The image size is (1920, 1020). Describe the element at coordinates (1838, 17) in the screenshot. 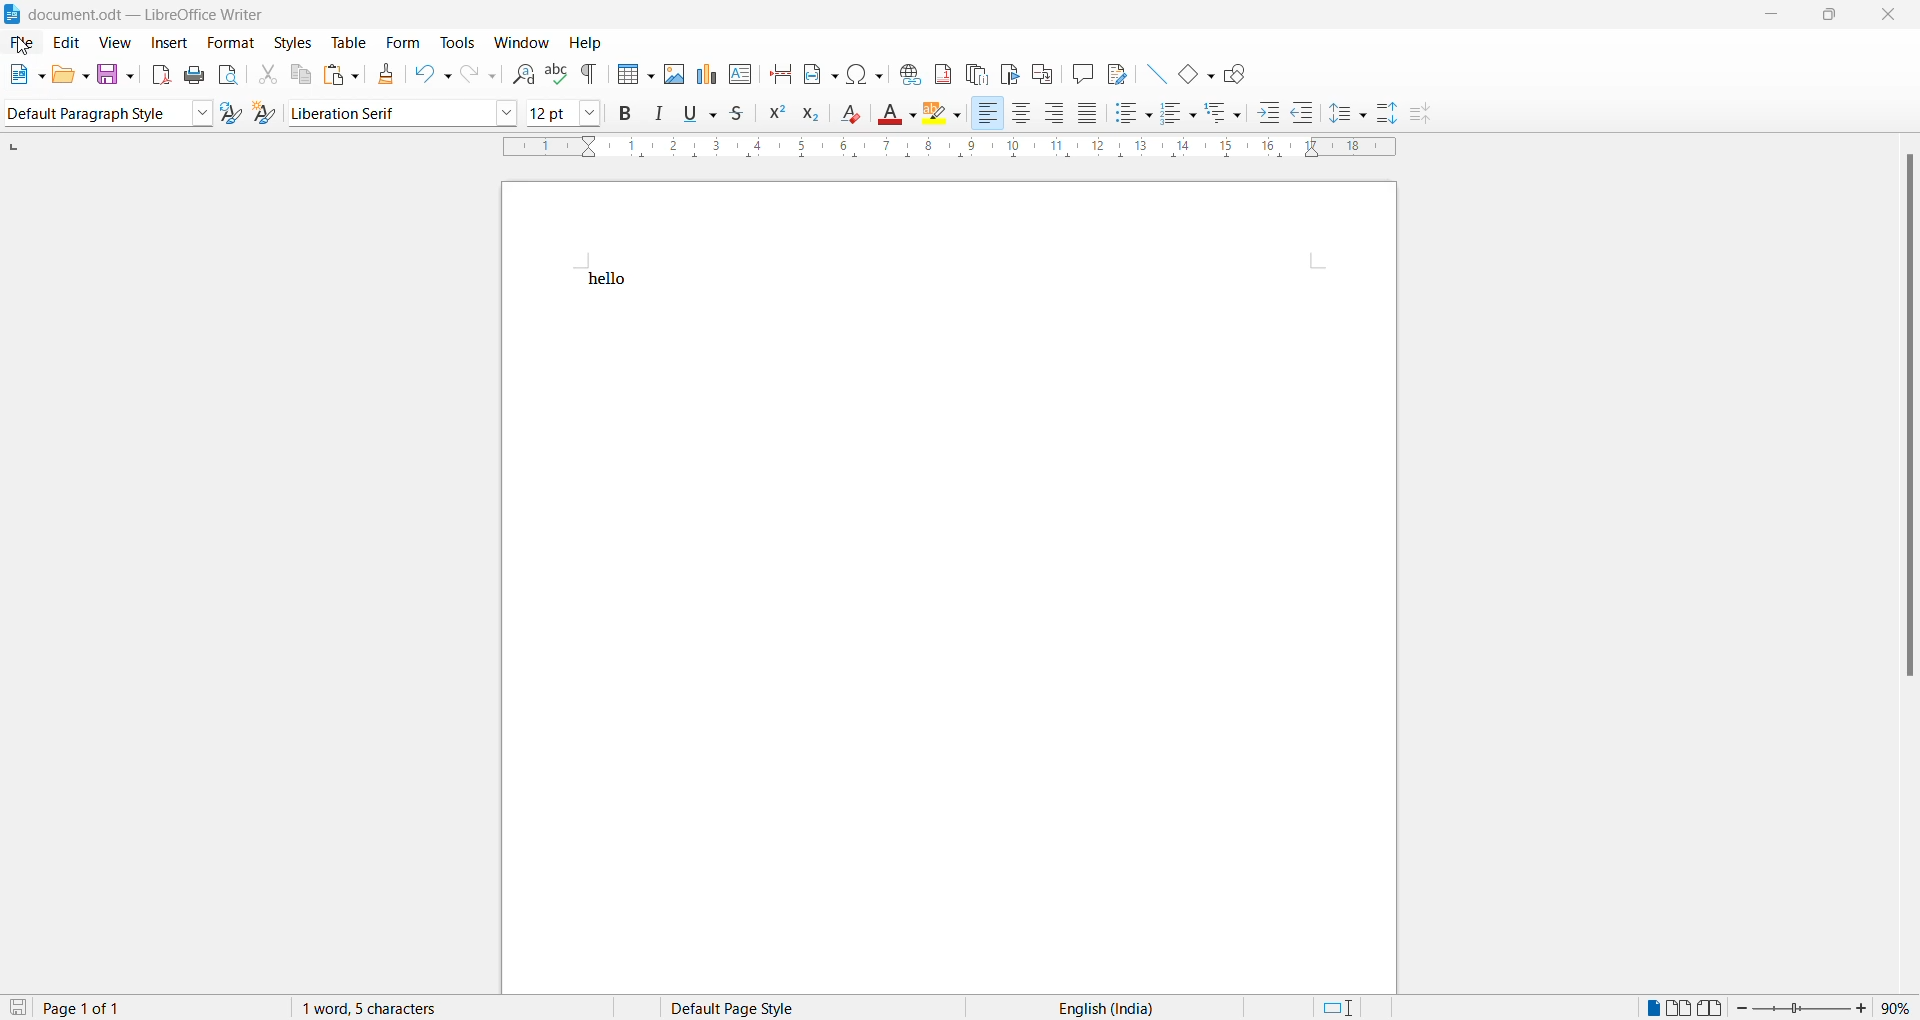

I see `maximize` at that location.